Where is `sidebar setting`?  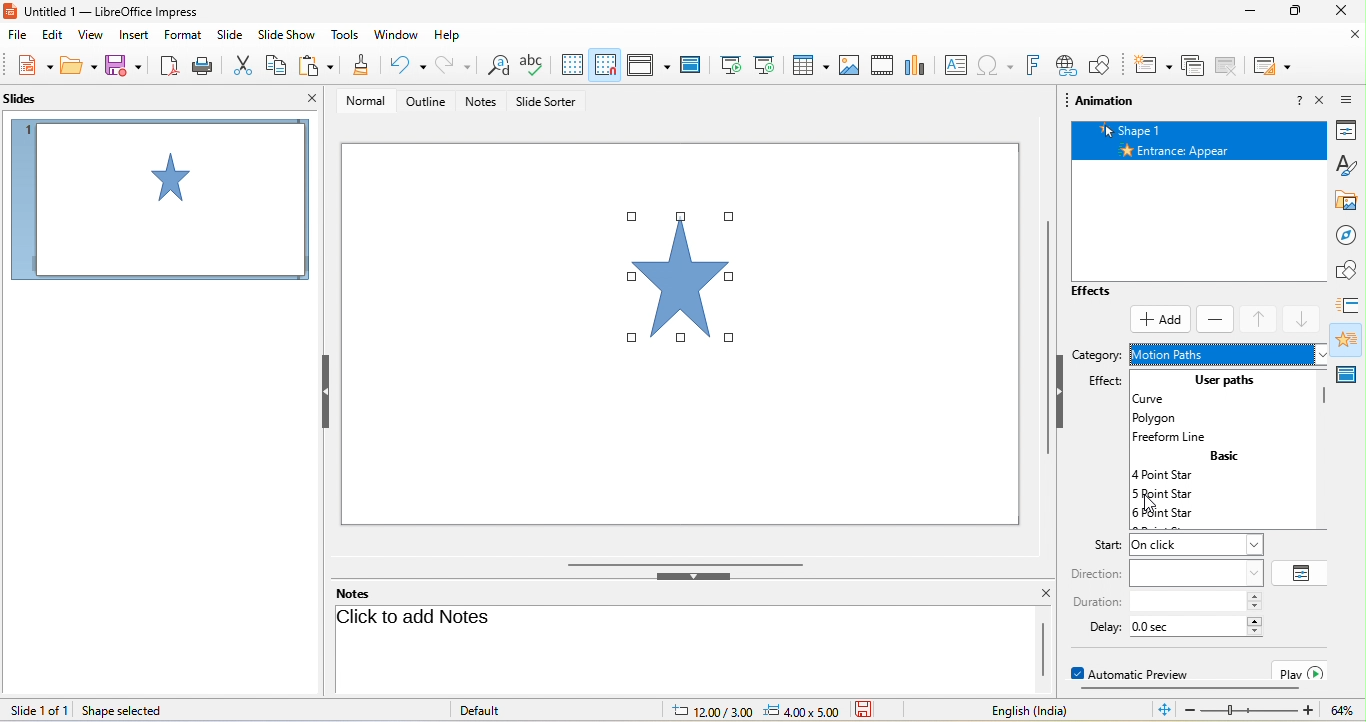 sidebar setting is located at coordinates (1348, 98).